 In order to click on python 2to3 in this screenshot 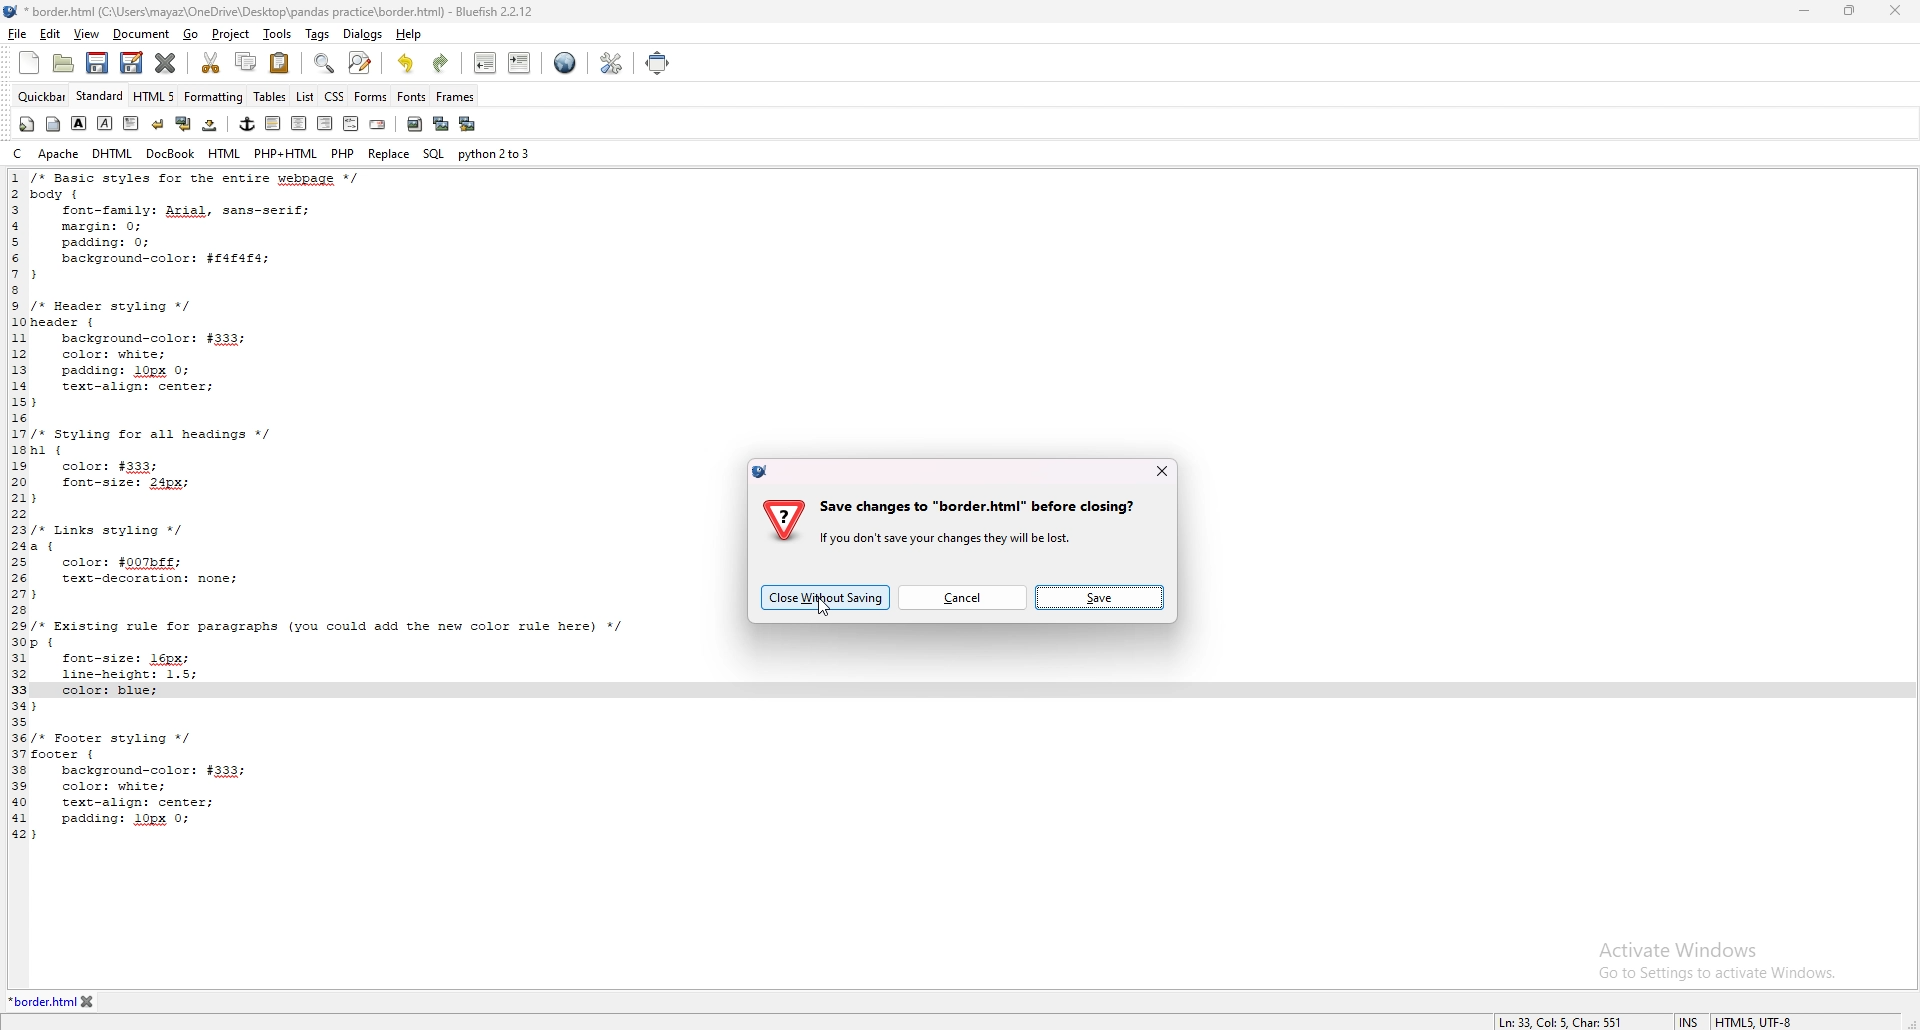, I will do `click(494, 153)`.